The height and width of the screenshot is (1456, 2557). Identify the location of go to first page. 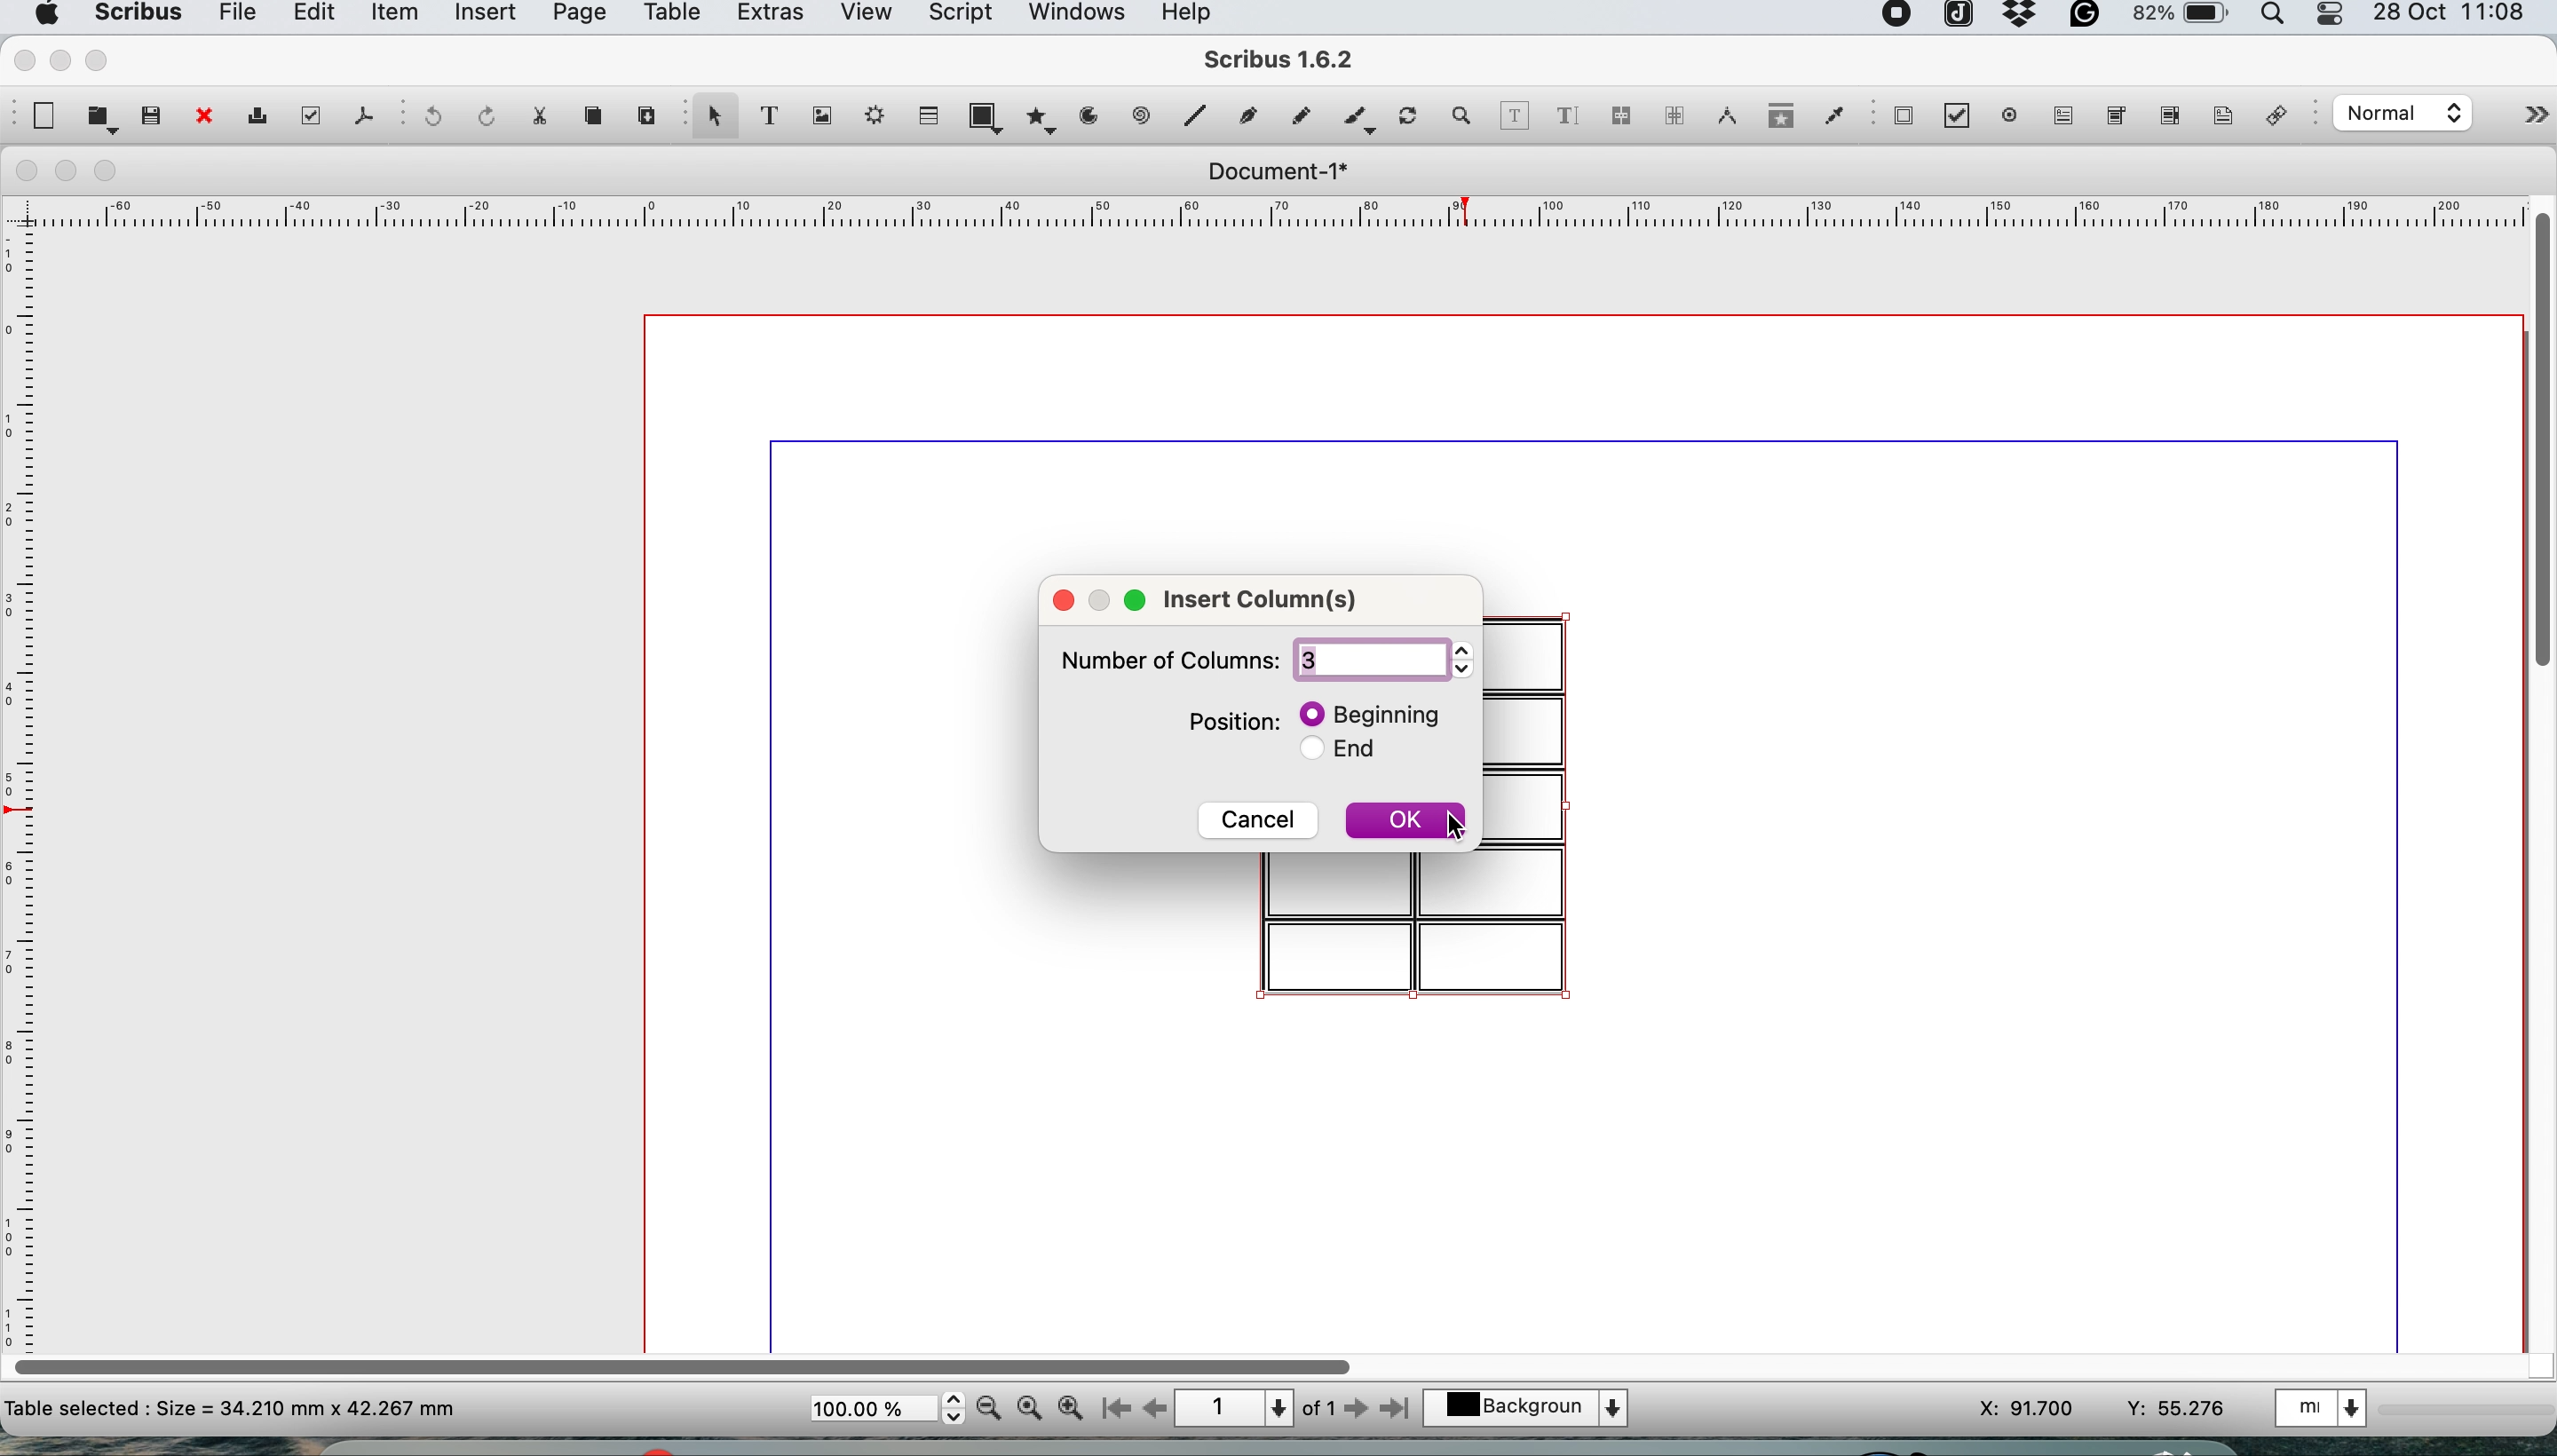
(1113, 1411).